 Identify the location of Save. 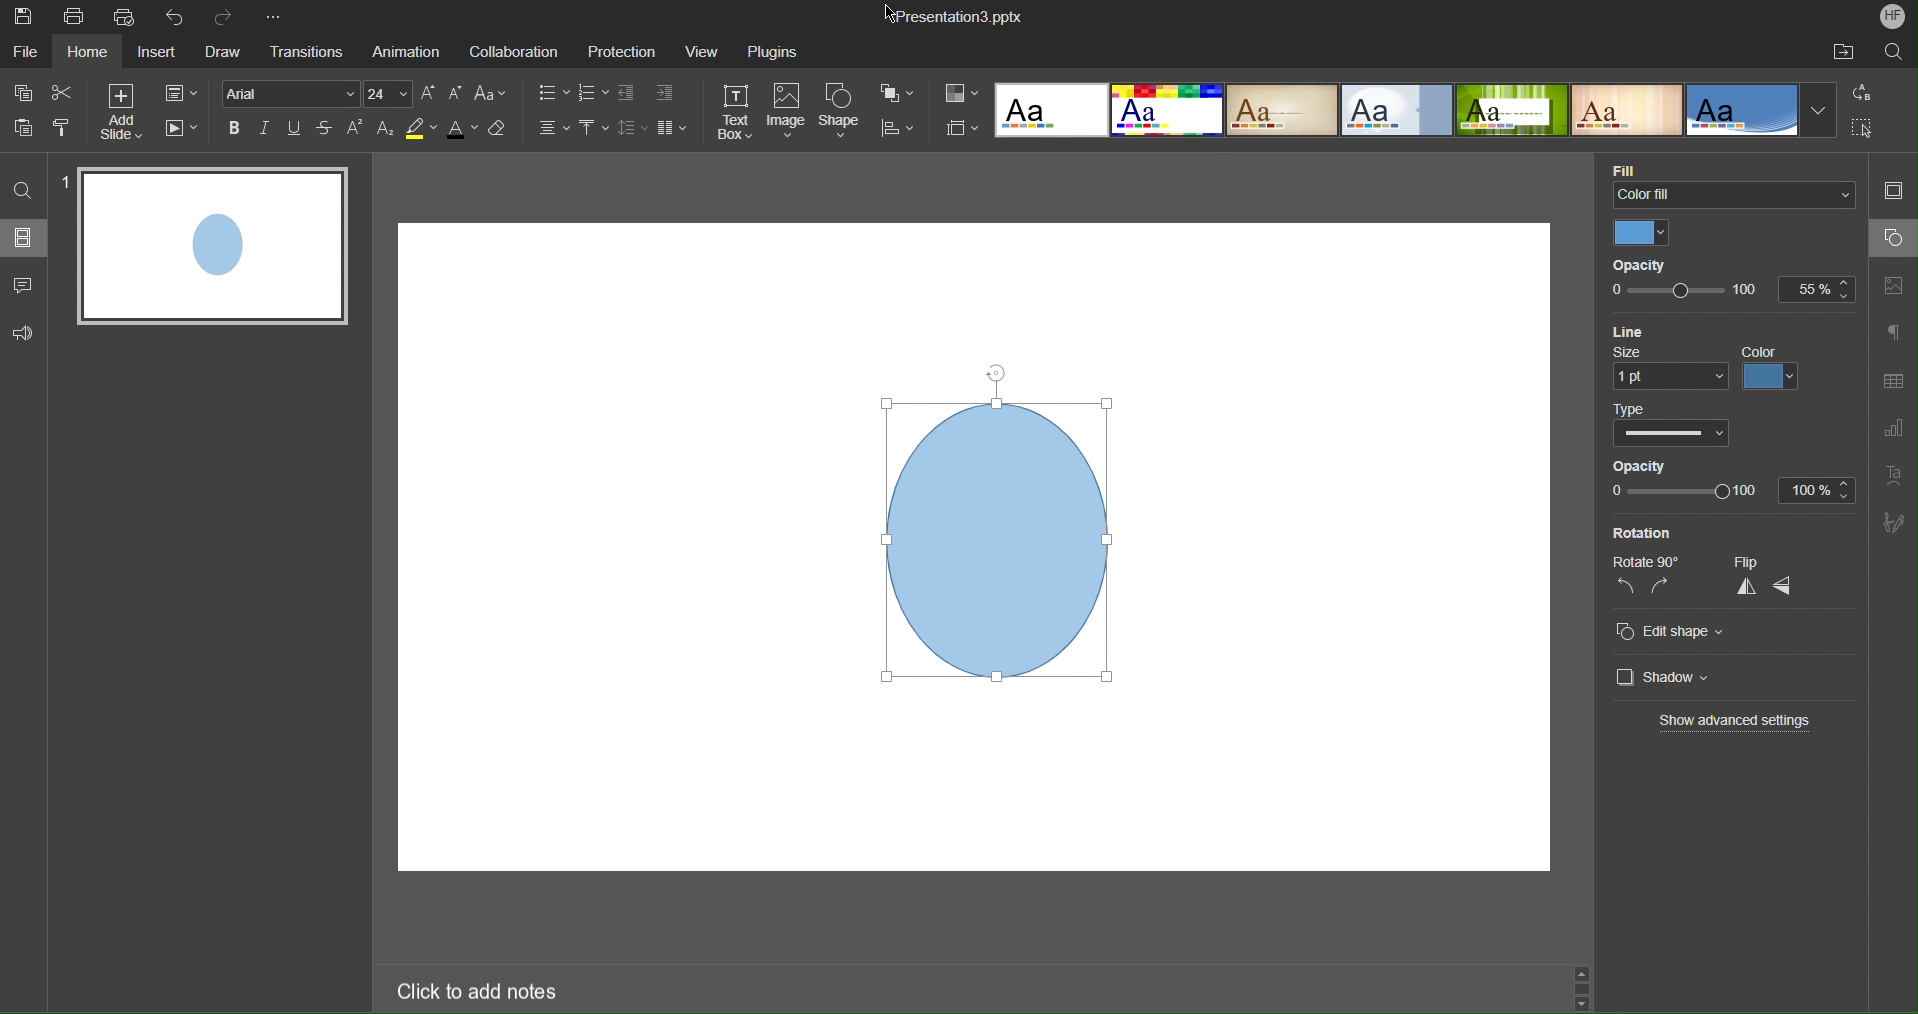
(26, 19).